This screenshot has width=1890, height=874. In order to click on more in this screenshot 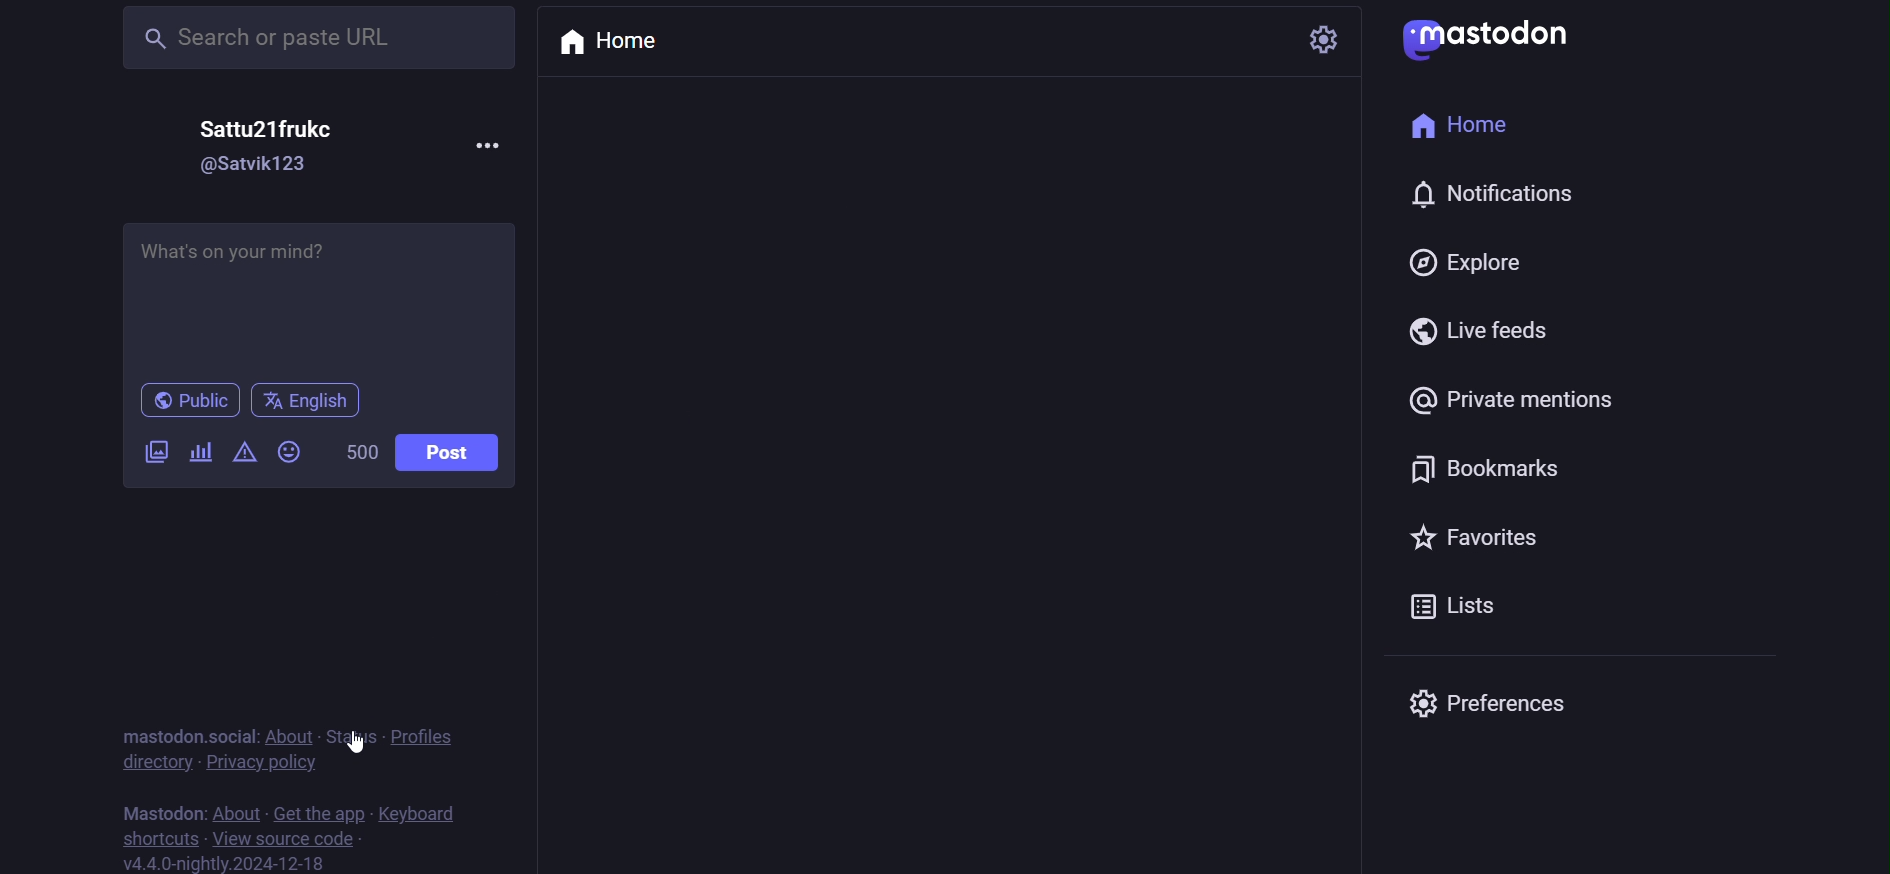, I will do `click(494, 147)`.